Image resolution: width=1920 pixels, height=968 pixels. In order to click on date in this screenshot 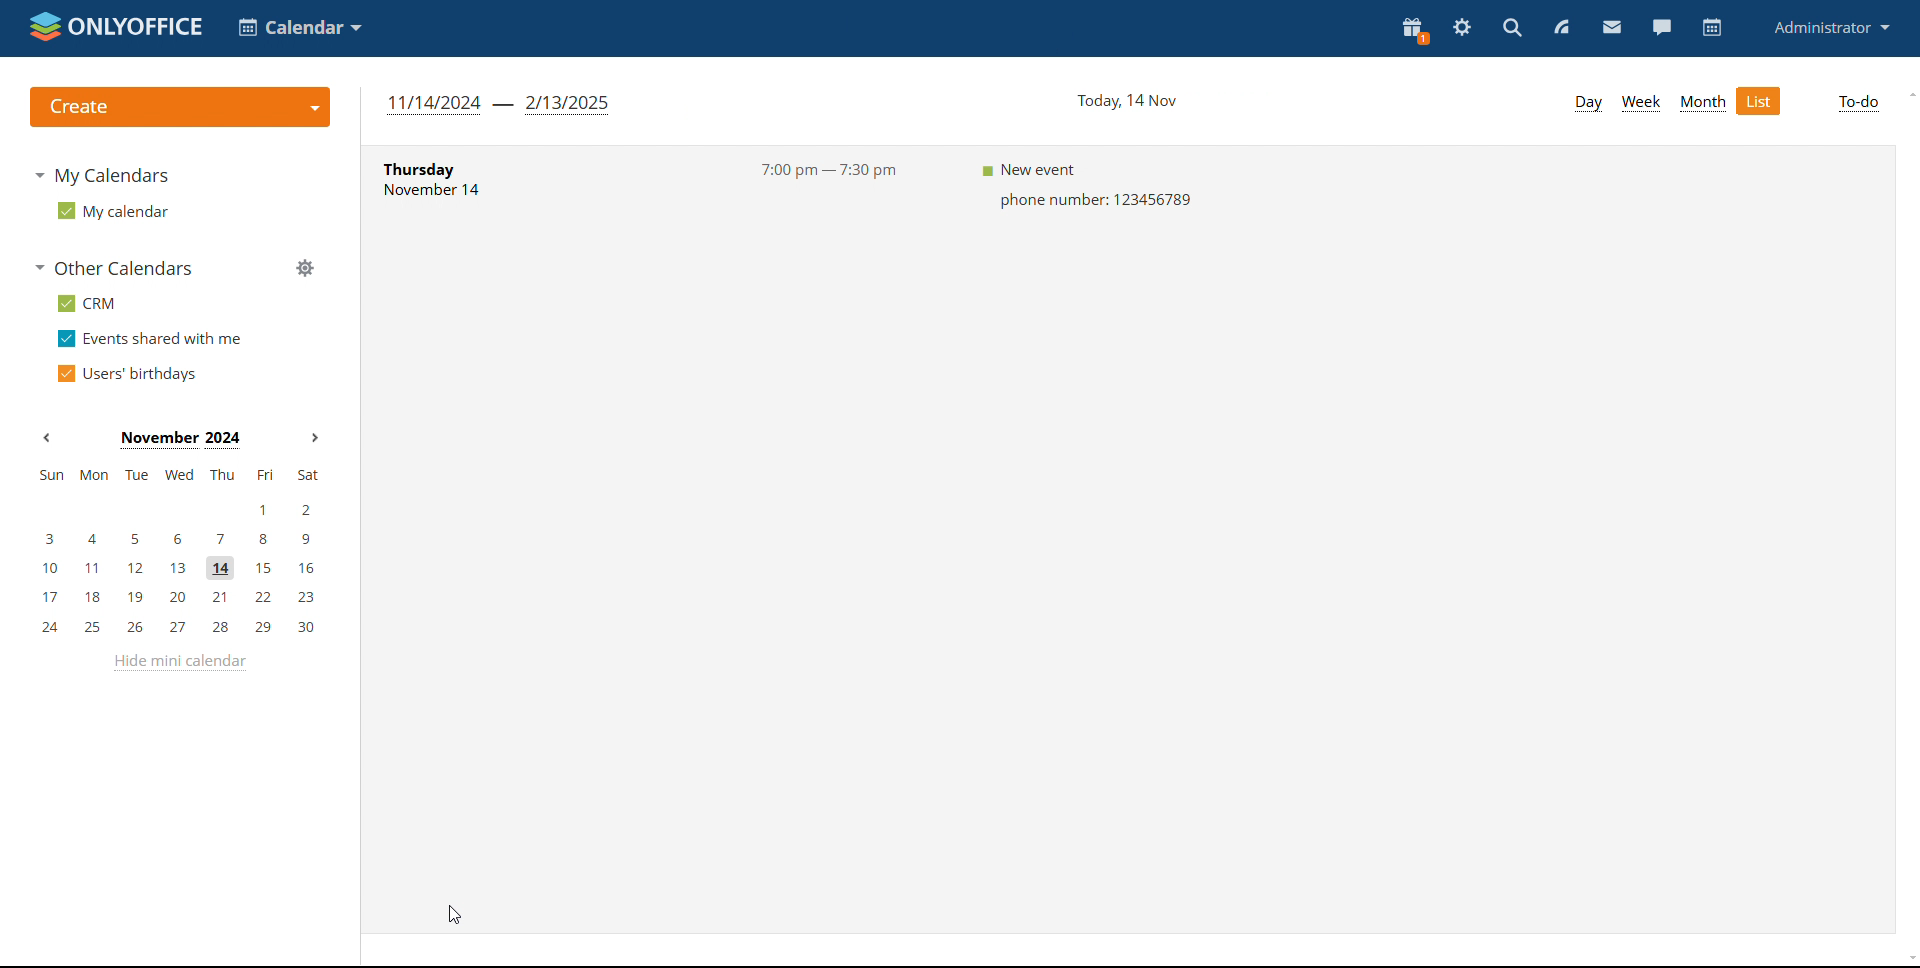, I will do `click(500, 105)`.